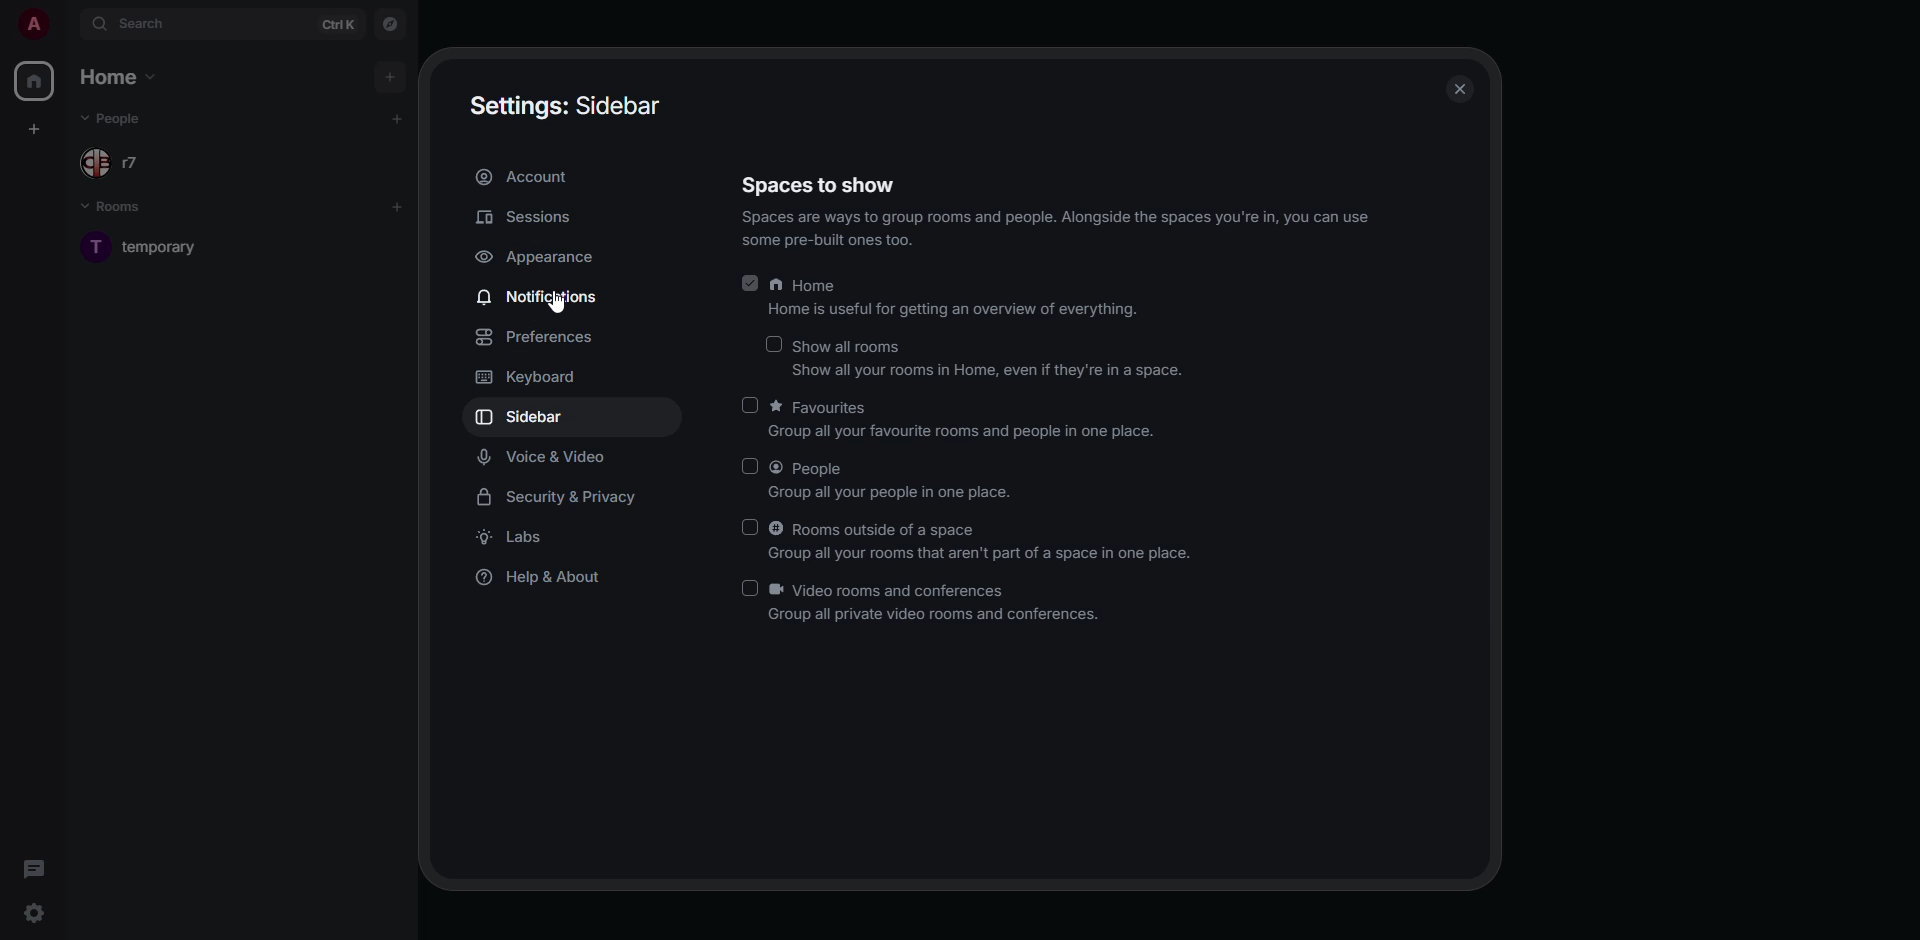  I want to click on labs, so click(513, 538).